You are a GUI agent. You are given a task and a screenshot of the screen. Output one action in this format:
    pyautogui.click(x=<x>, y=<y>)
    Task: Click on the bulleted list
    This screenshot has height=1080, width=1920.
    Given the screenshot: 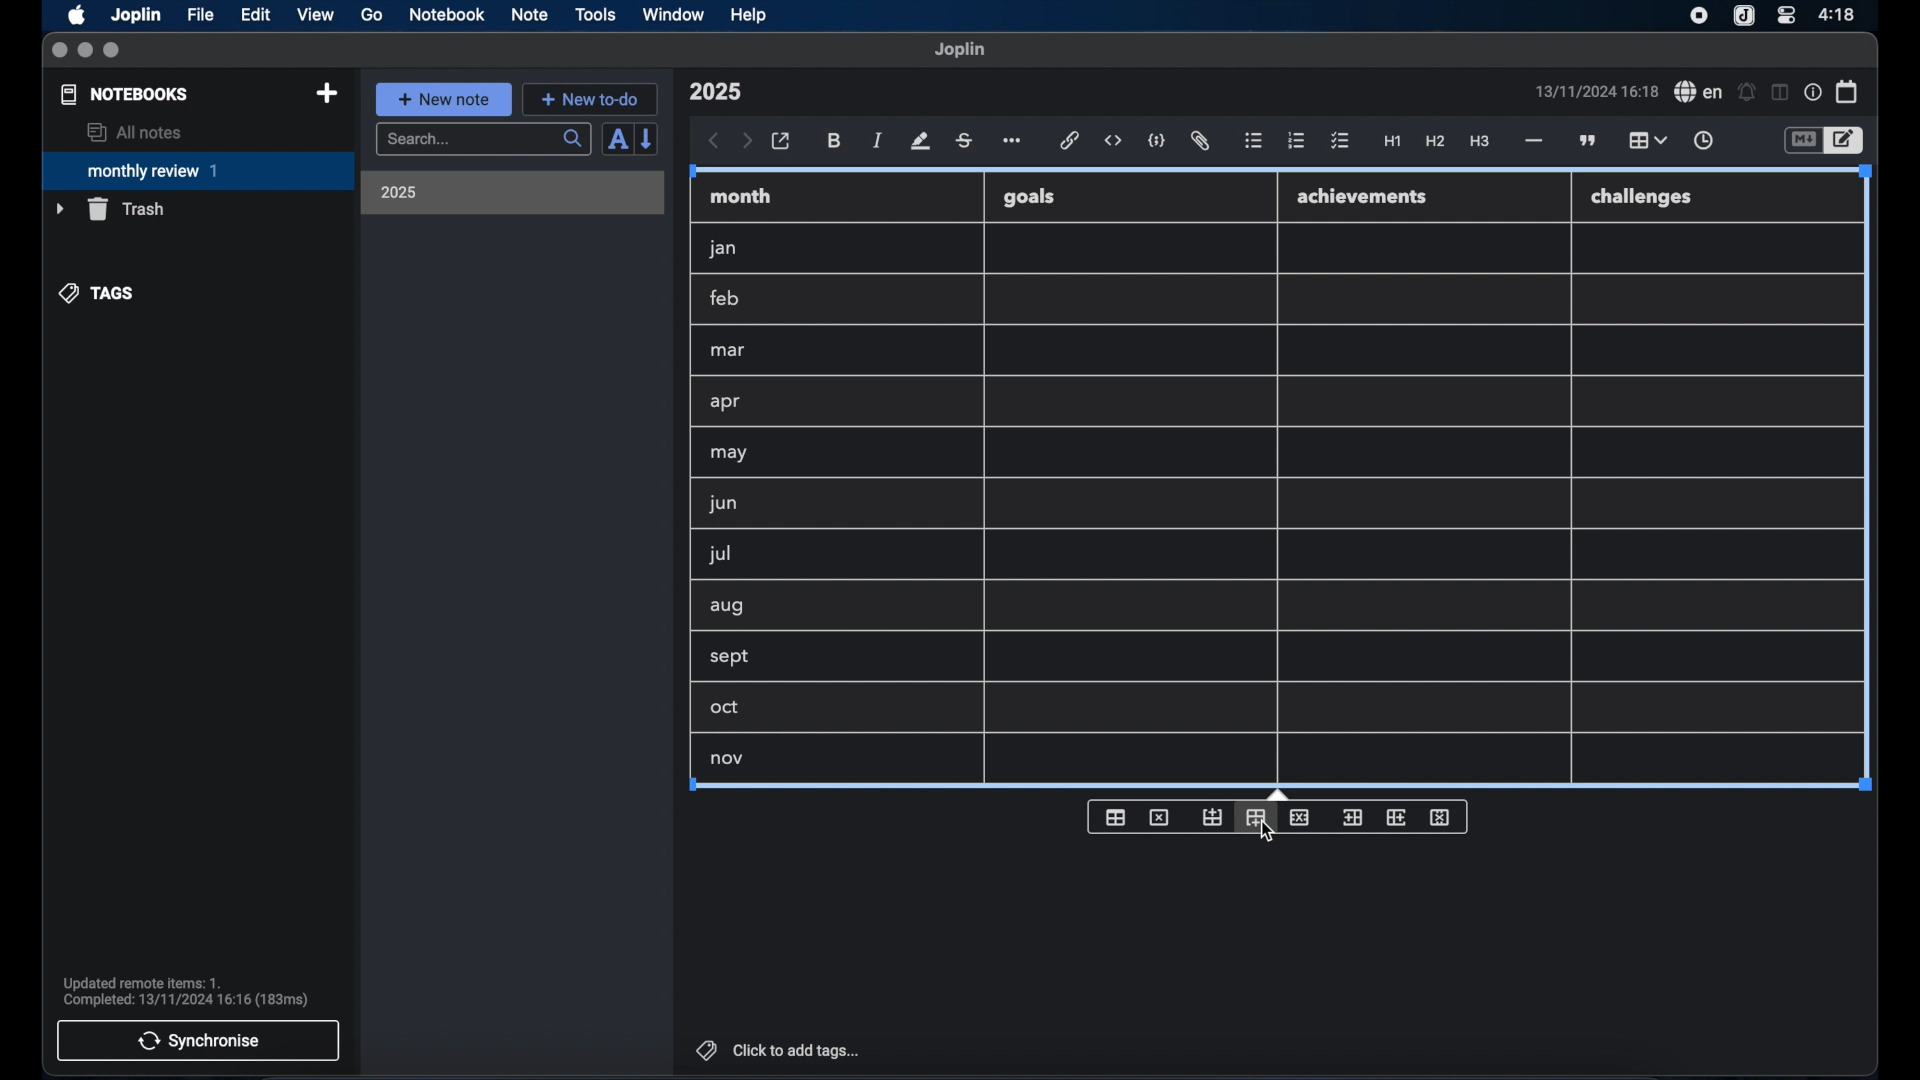 What is the action you would take?
    pyautogui.click(x=1253, y=141)
    